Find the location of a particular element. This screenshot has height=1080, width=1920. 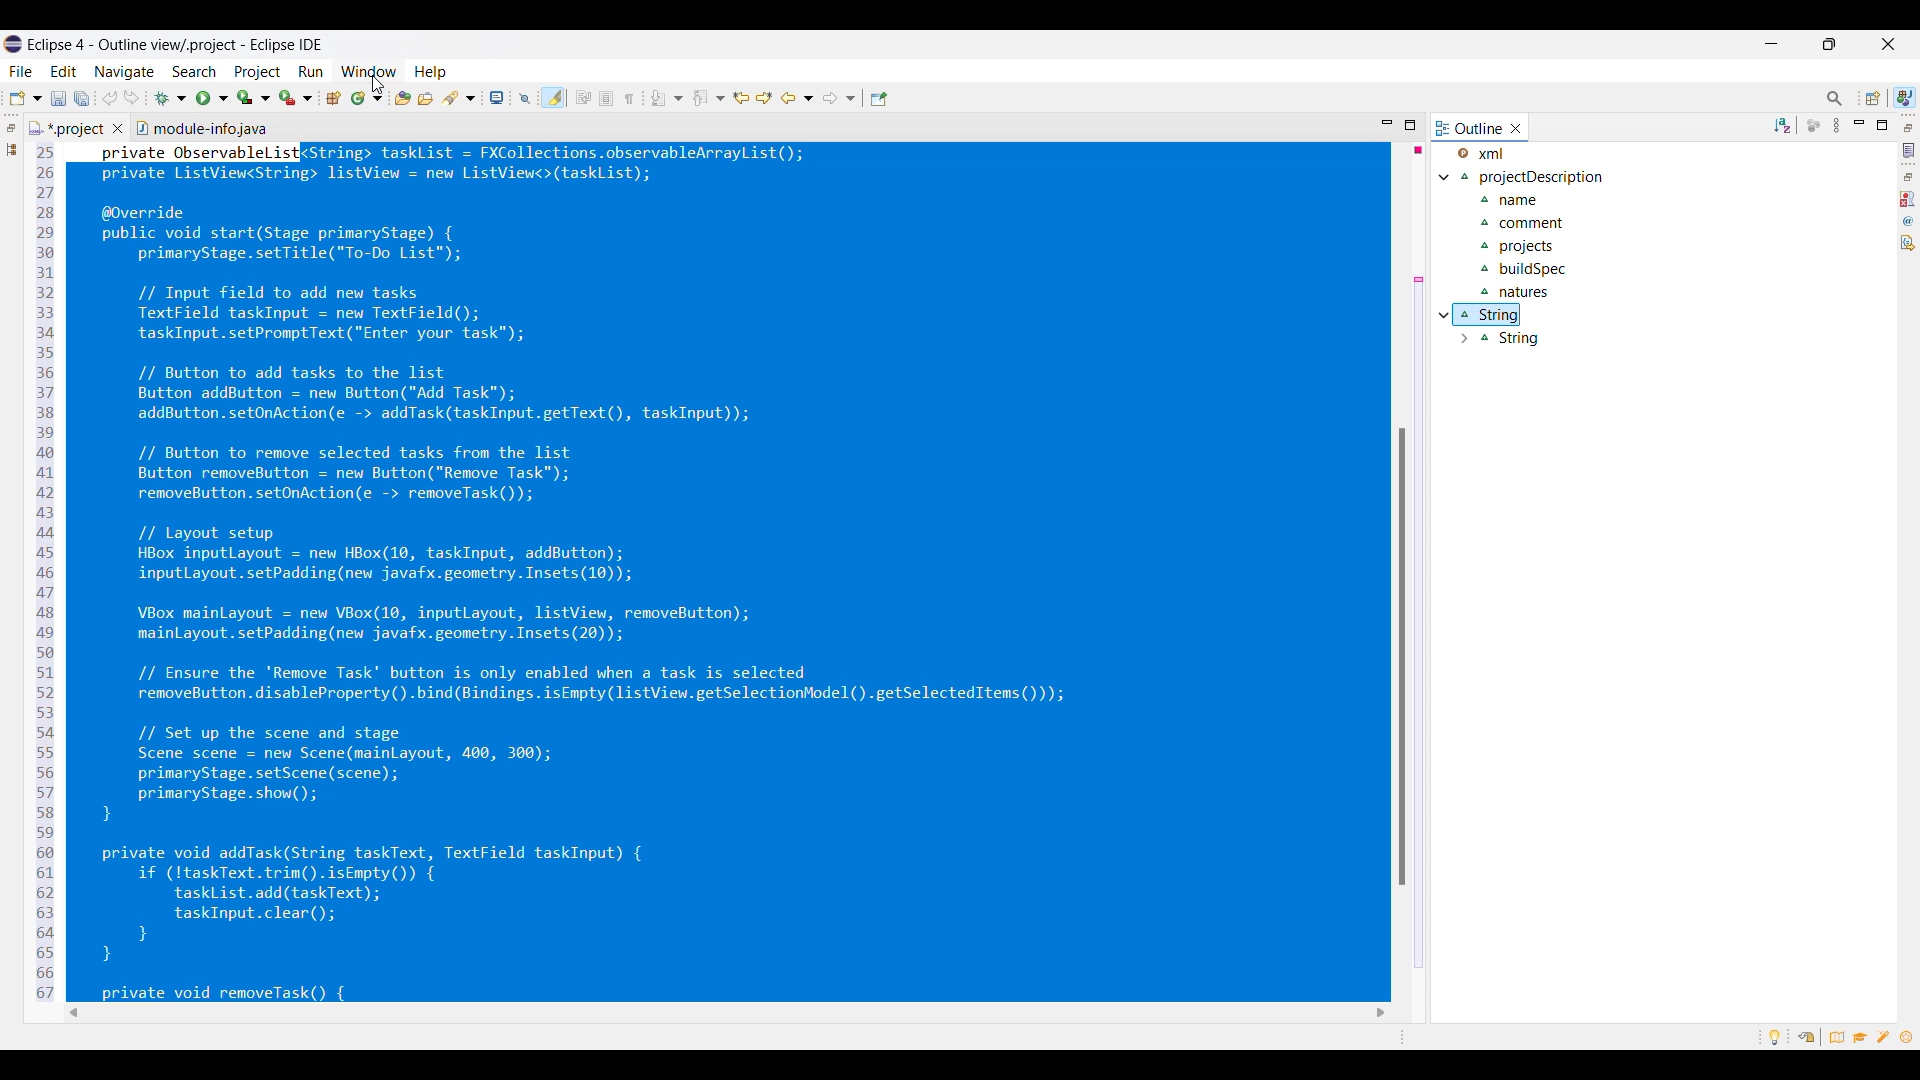

Save is located at coordinates (58, 98).